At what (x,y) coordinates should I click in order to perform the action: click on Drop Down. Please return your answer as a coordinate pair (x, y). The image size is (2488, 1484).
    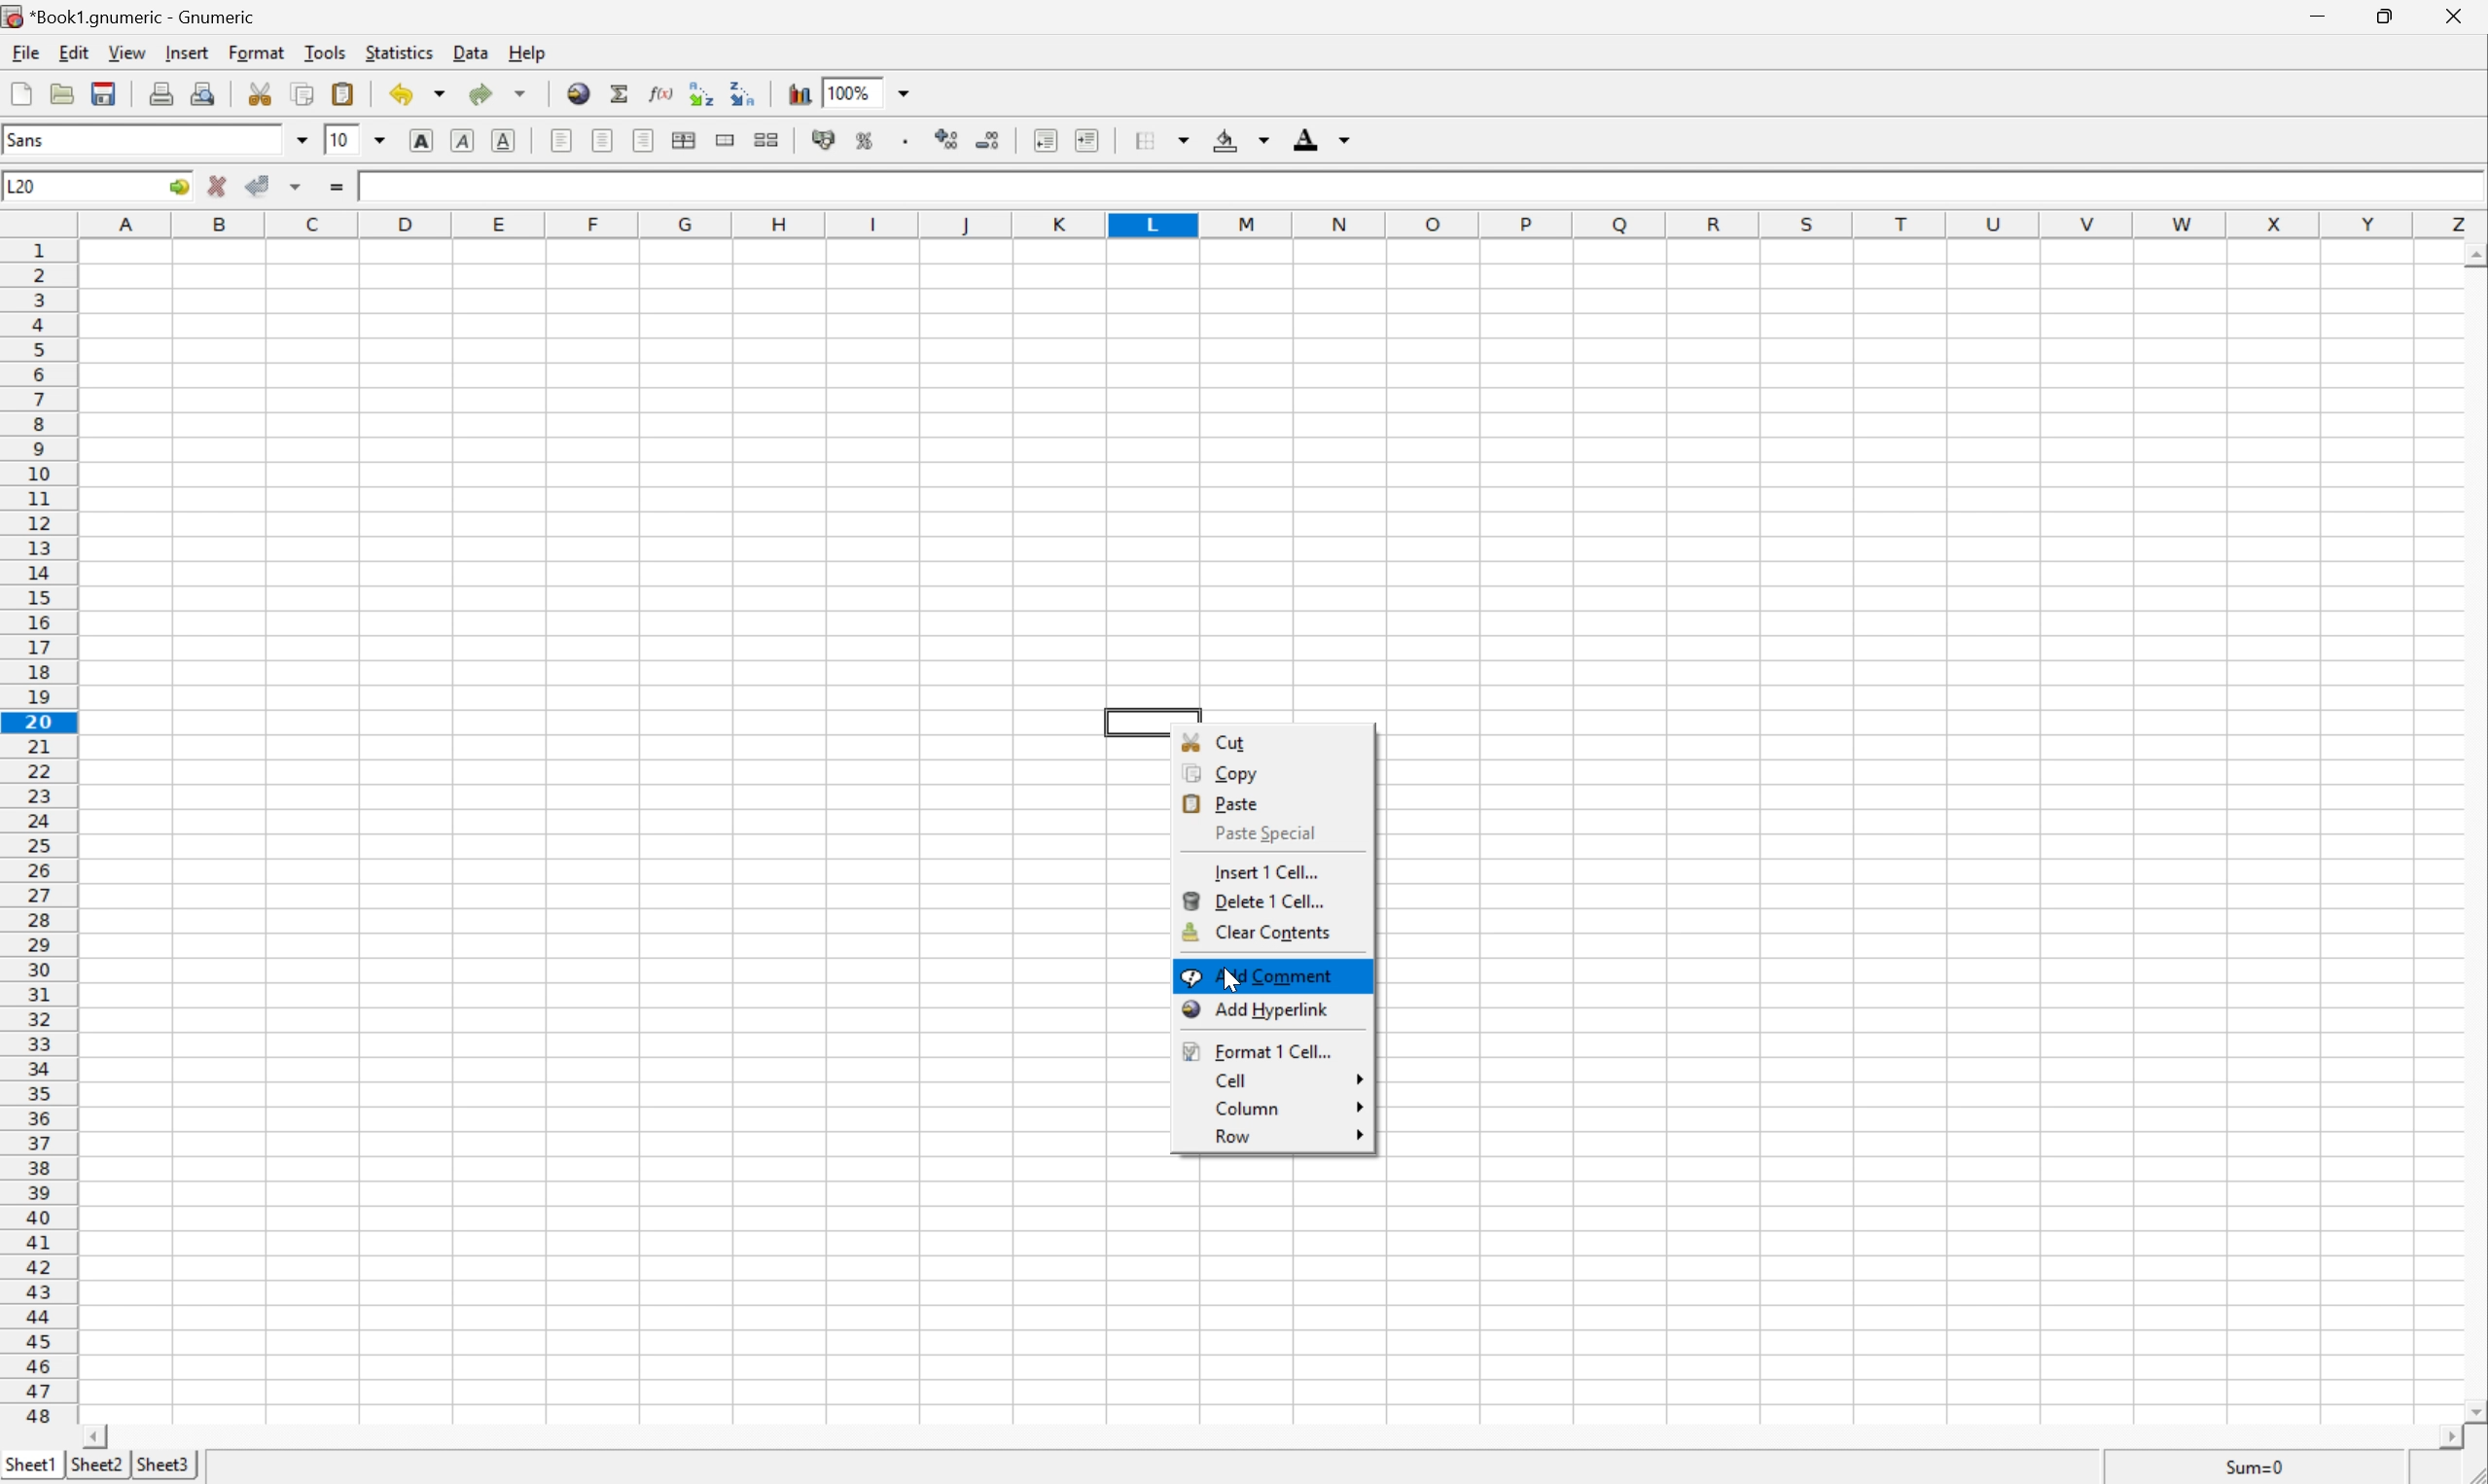
    Looking at the image, I should click on (380, 139).